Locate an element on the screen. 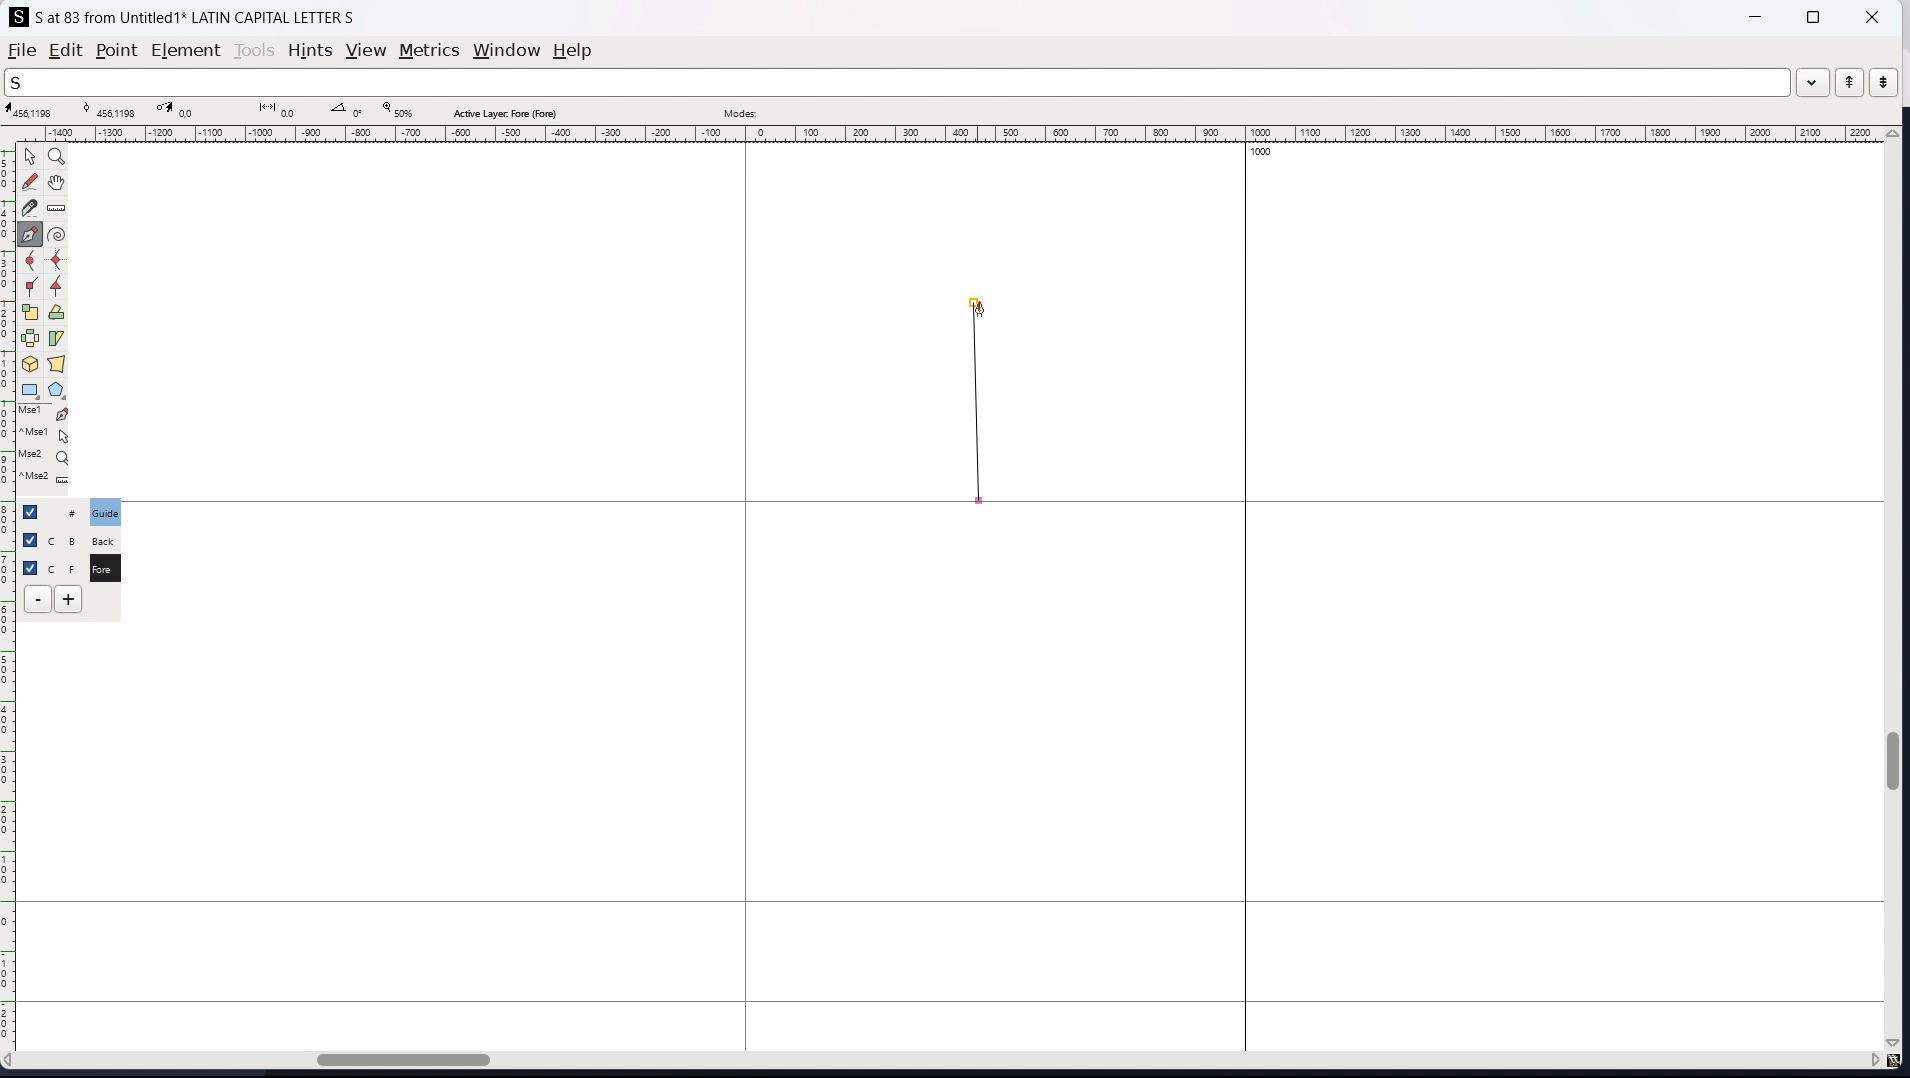  1000 is located at coordinates (1267, 154).